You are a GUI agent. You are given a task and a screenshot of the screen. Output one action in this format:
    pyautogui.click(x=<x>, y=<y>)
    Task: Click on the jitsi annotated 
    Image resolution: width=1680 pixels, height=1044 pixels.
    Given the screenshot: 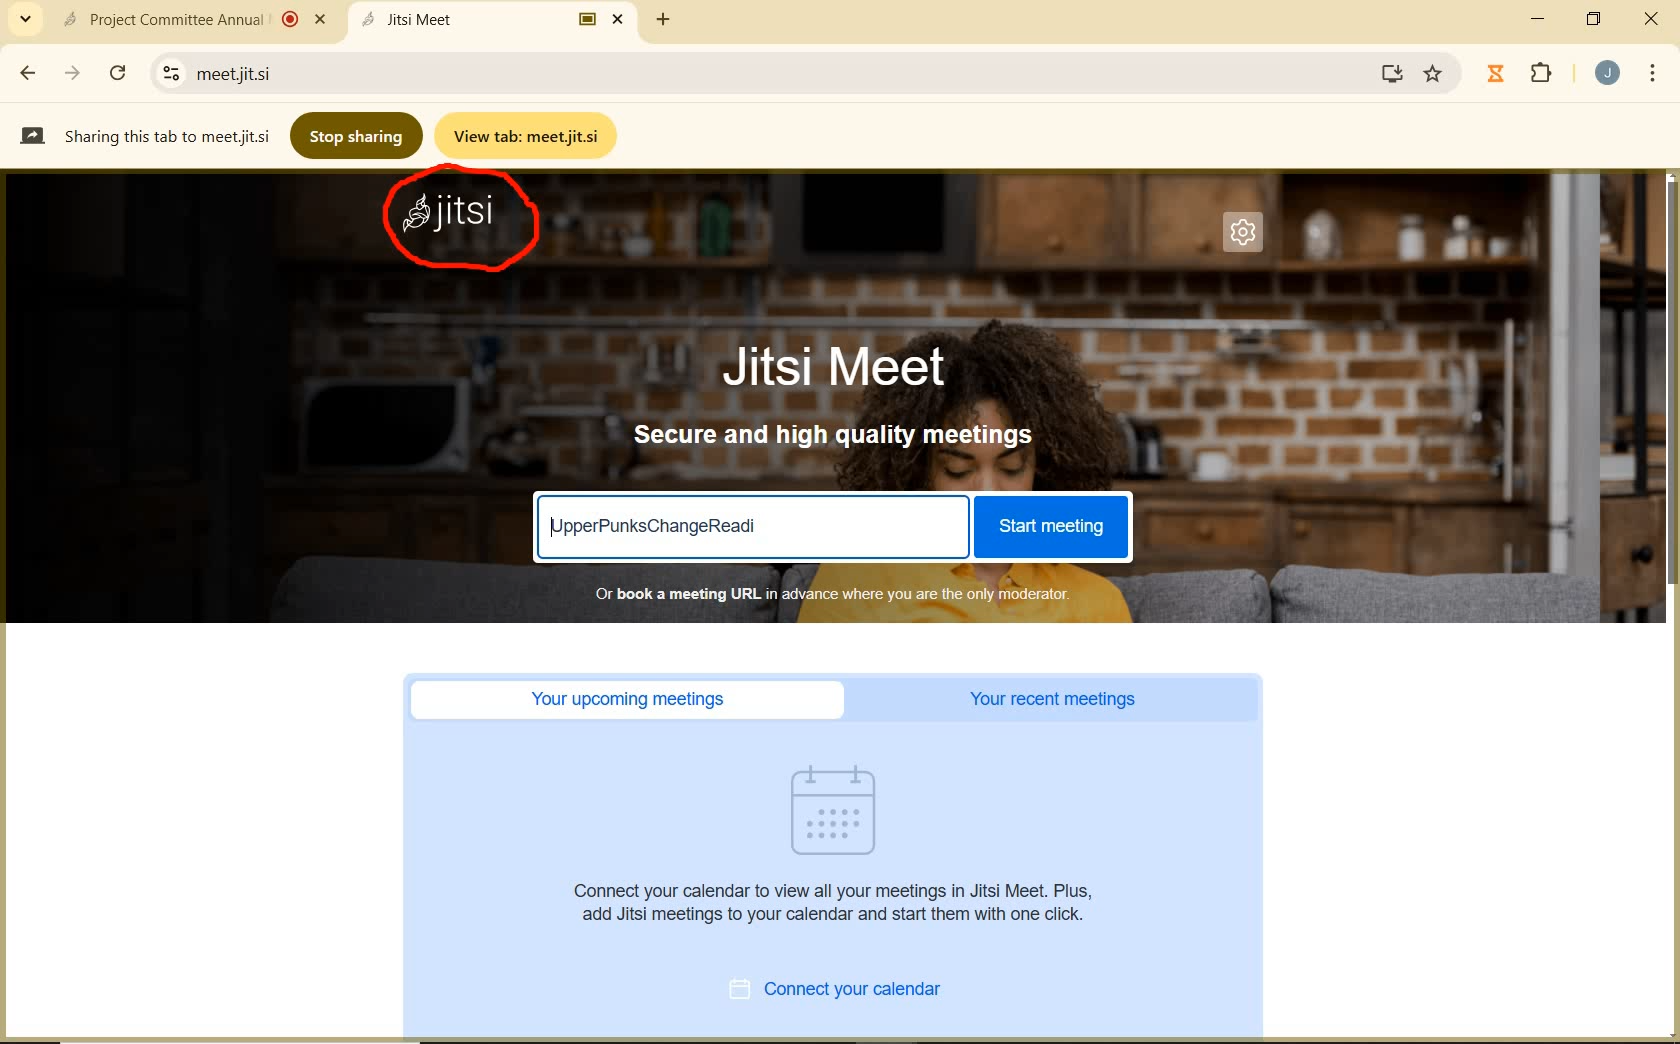 What is the action you would take?
    pyautogui.click(x=467, y=225)
    